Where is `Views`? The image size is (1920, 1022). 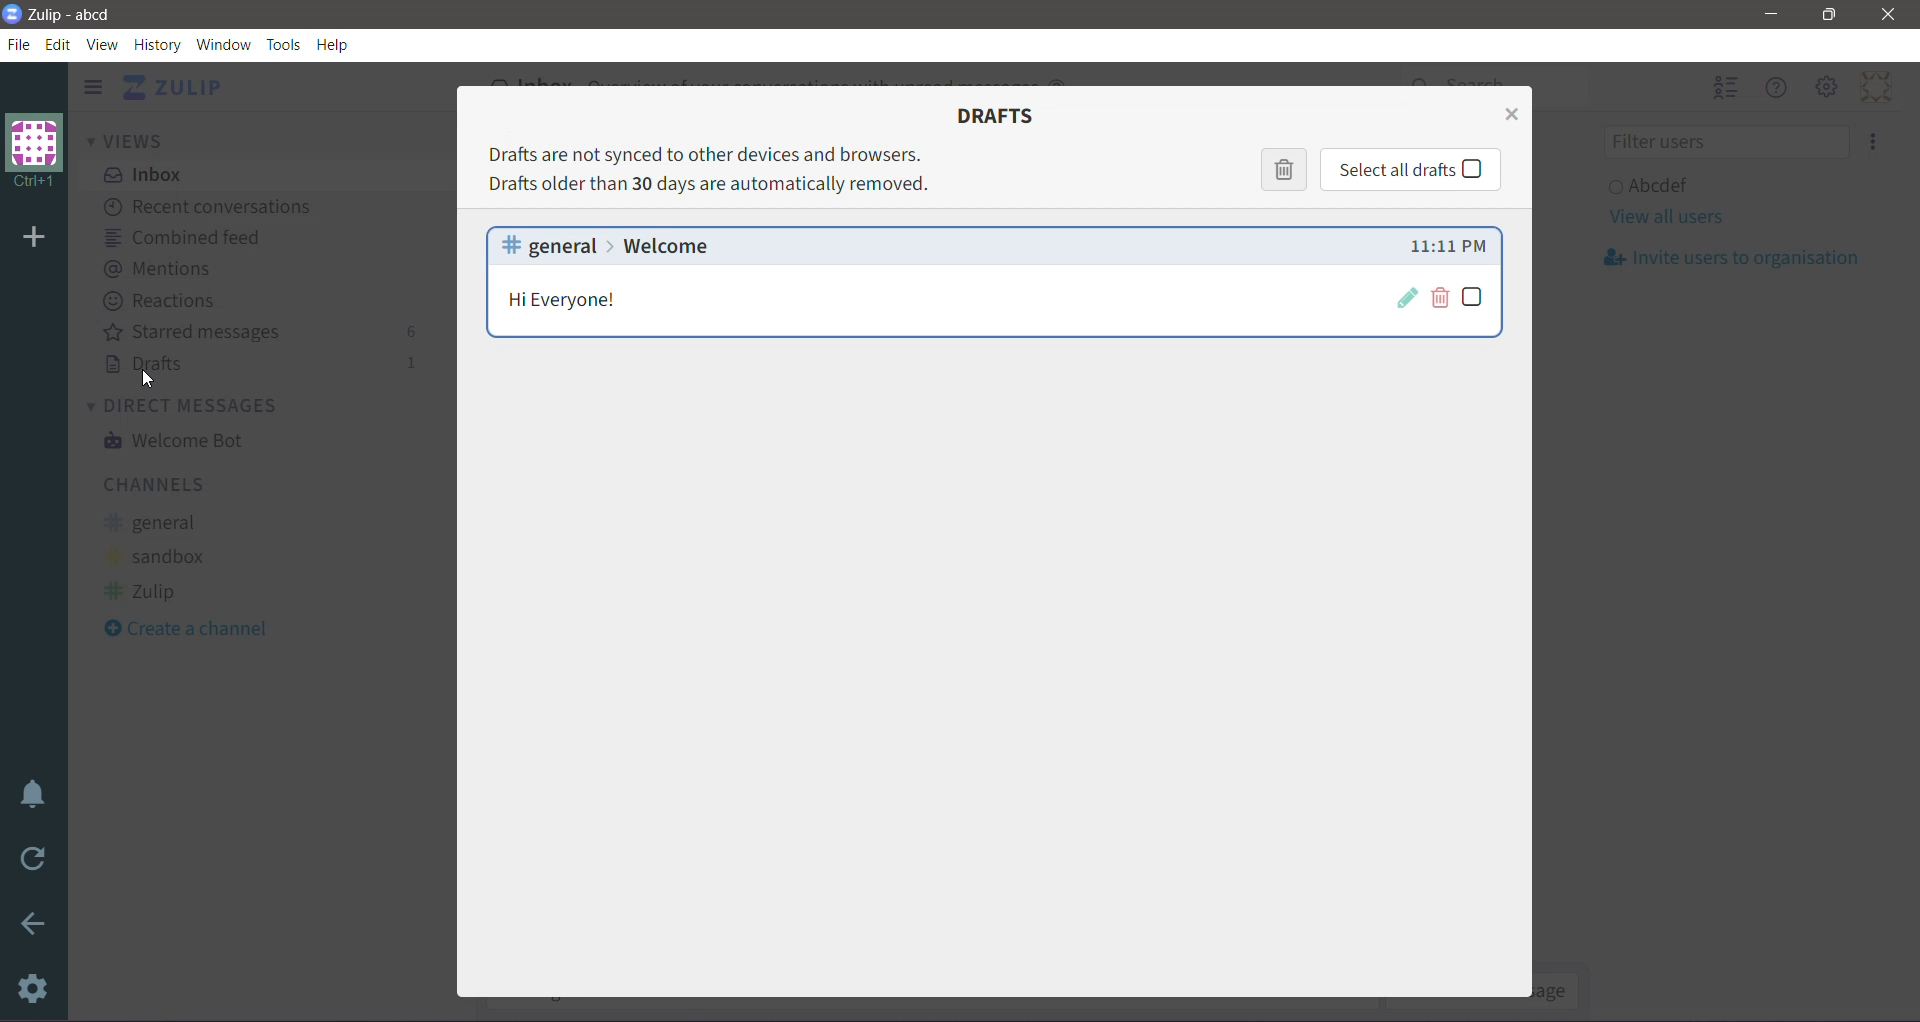 Views is located at coordinates (140, 139).